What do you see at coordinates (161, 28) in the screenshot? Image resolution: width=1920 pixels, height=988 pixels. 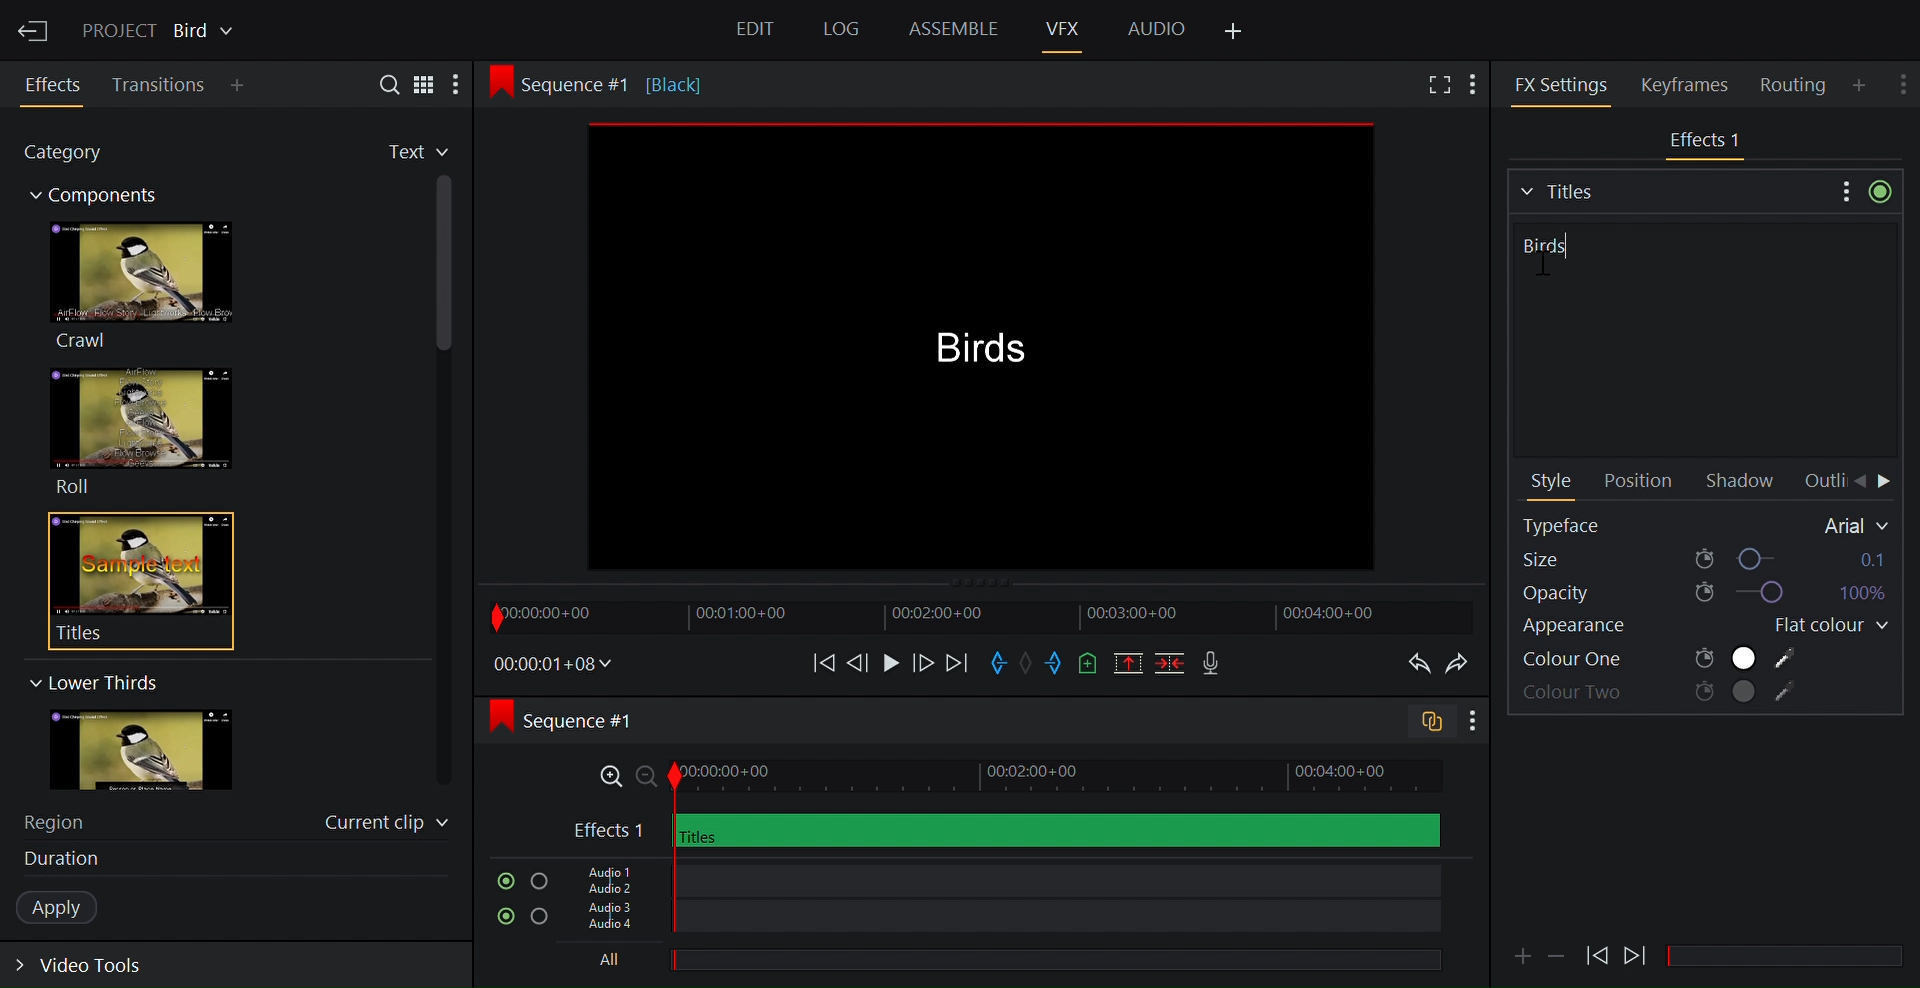 I see `Show/Change current project details` at bounding box center [161, 28].